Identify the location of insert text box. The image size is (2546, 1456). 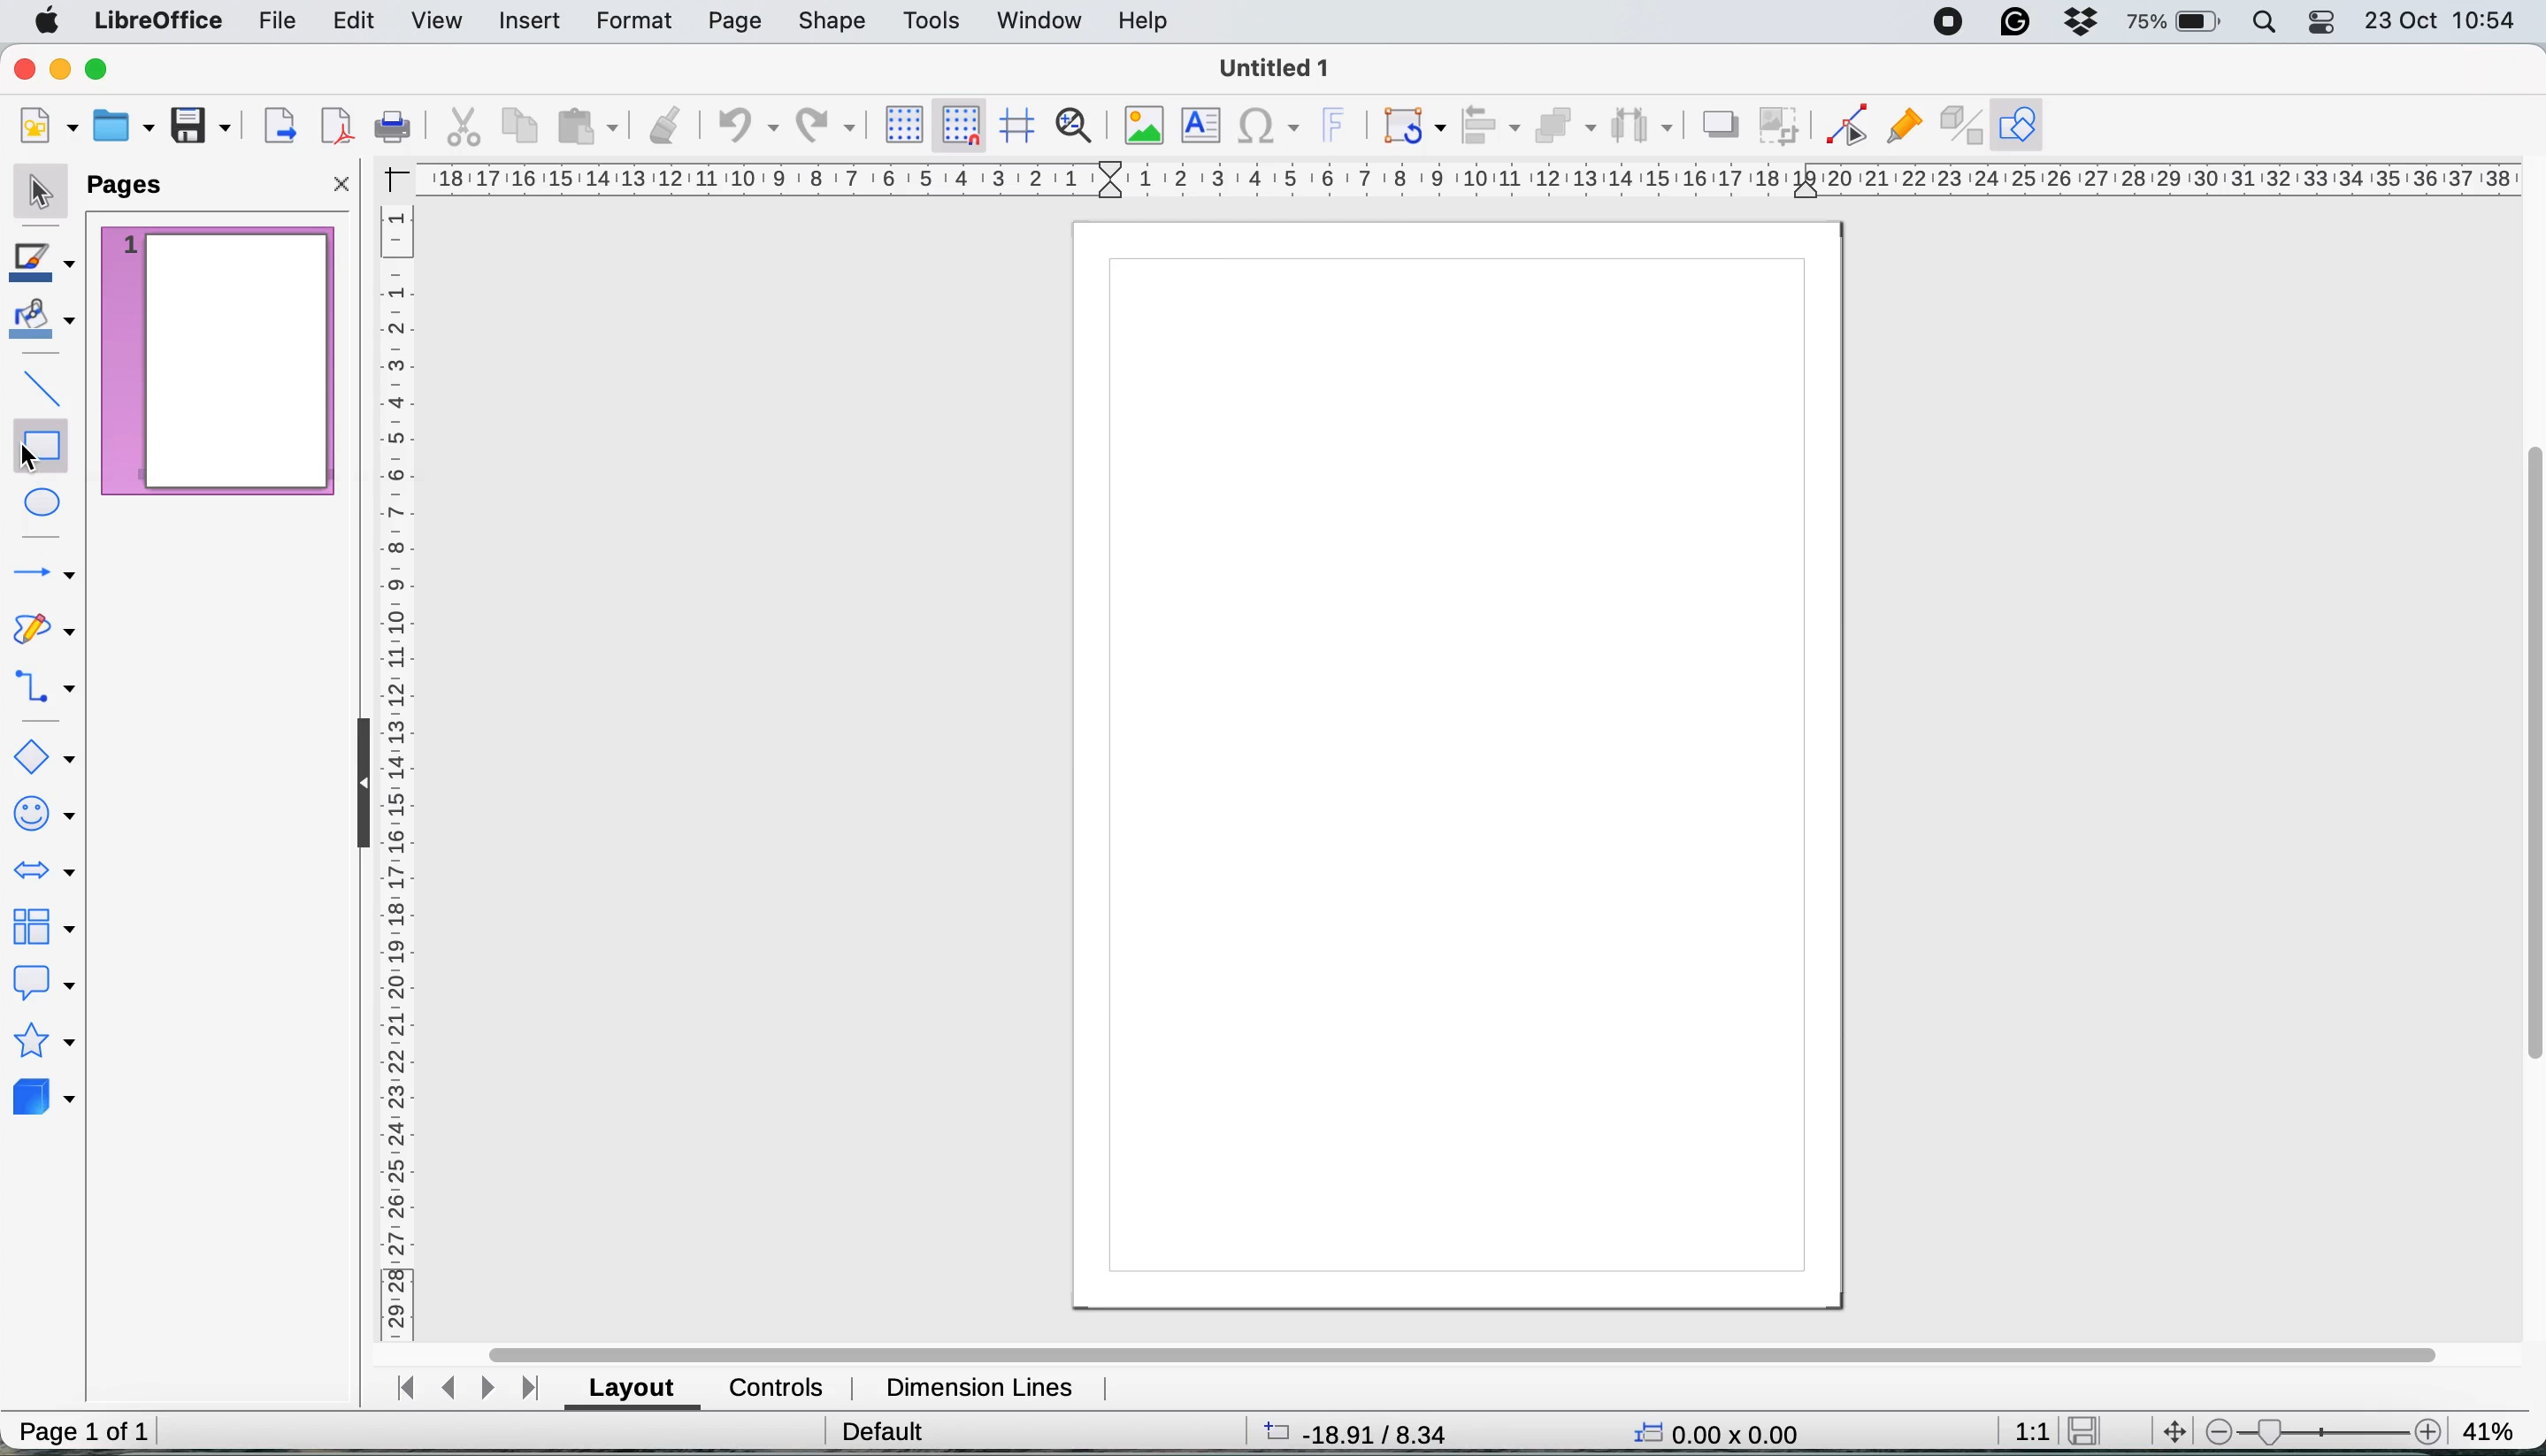
(1205, 125).